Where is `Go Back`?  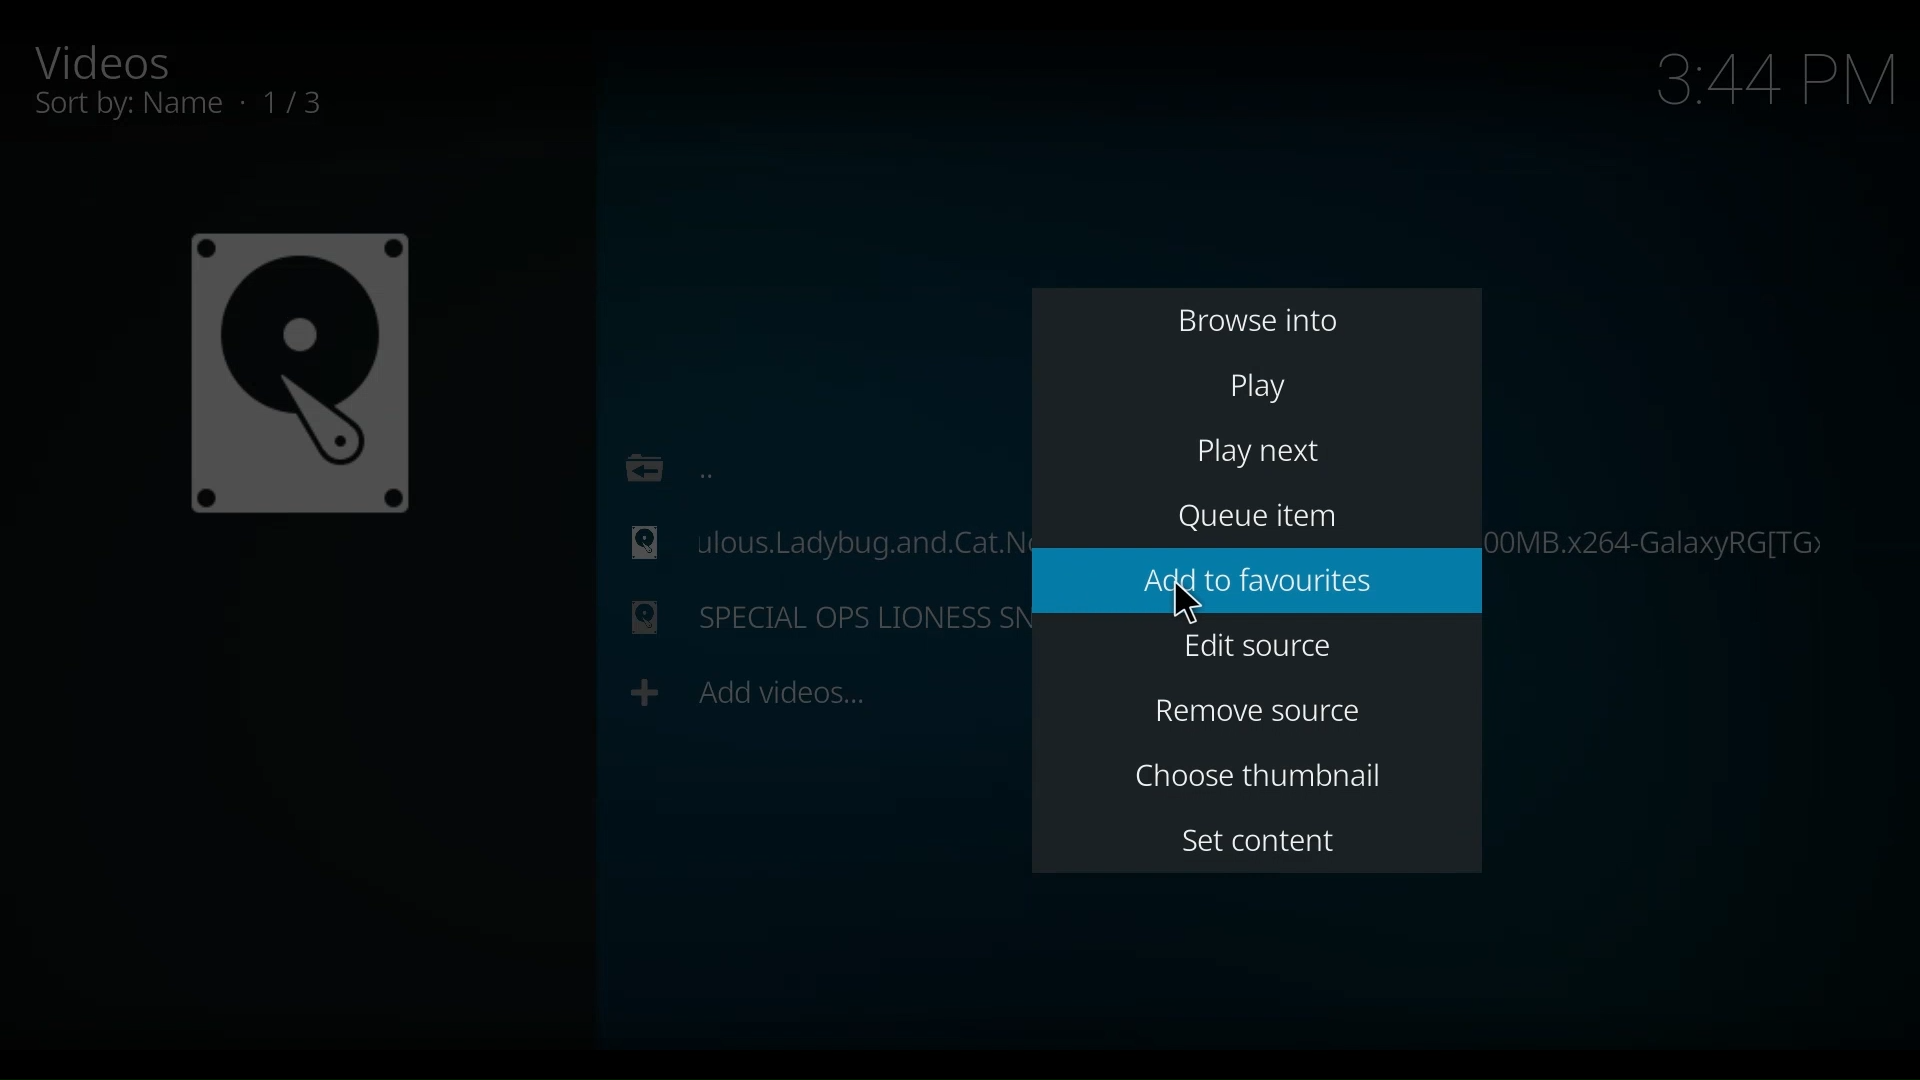 Go Back is located at coordinates (662, 464).